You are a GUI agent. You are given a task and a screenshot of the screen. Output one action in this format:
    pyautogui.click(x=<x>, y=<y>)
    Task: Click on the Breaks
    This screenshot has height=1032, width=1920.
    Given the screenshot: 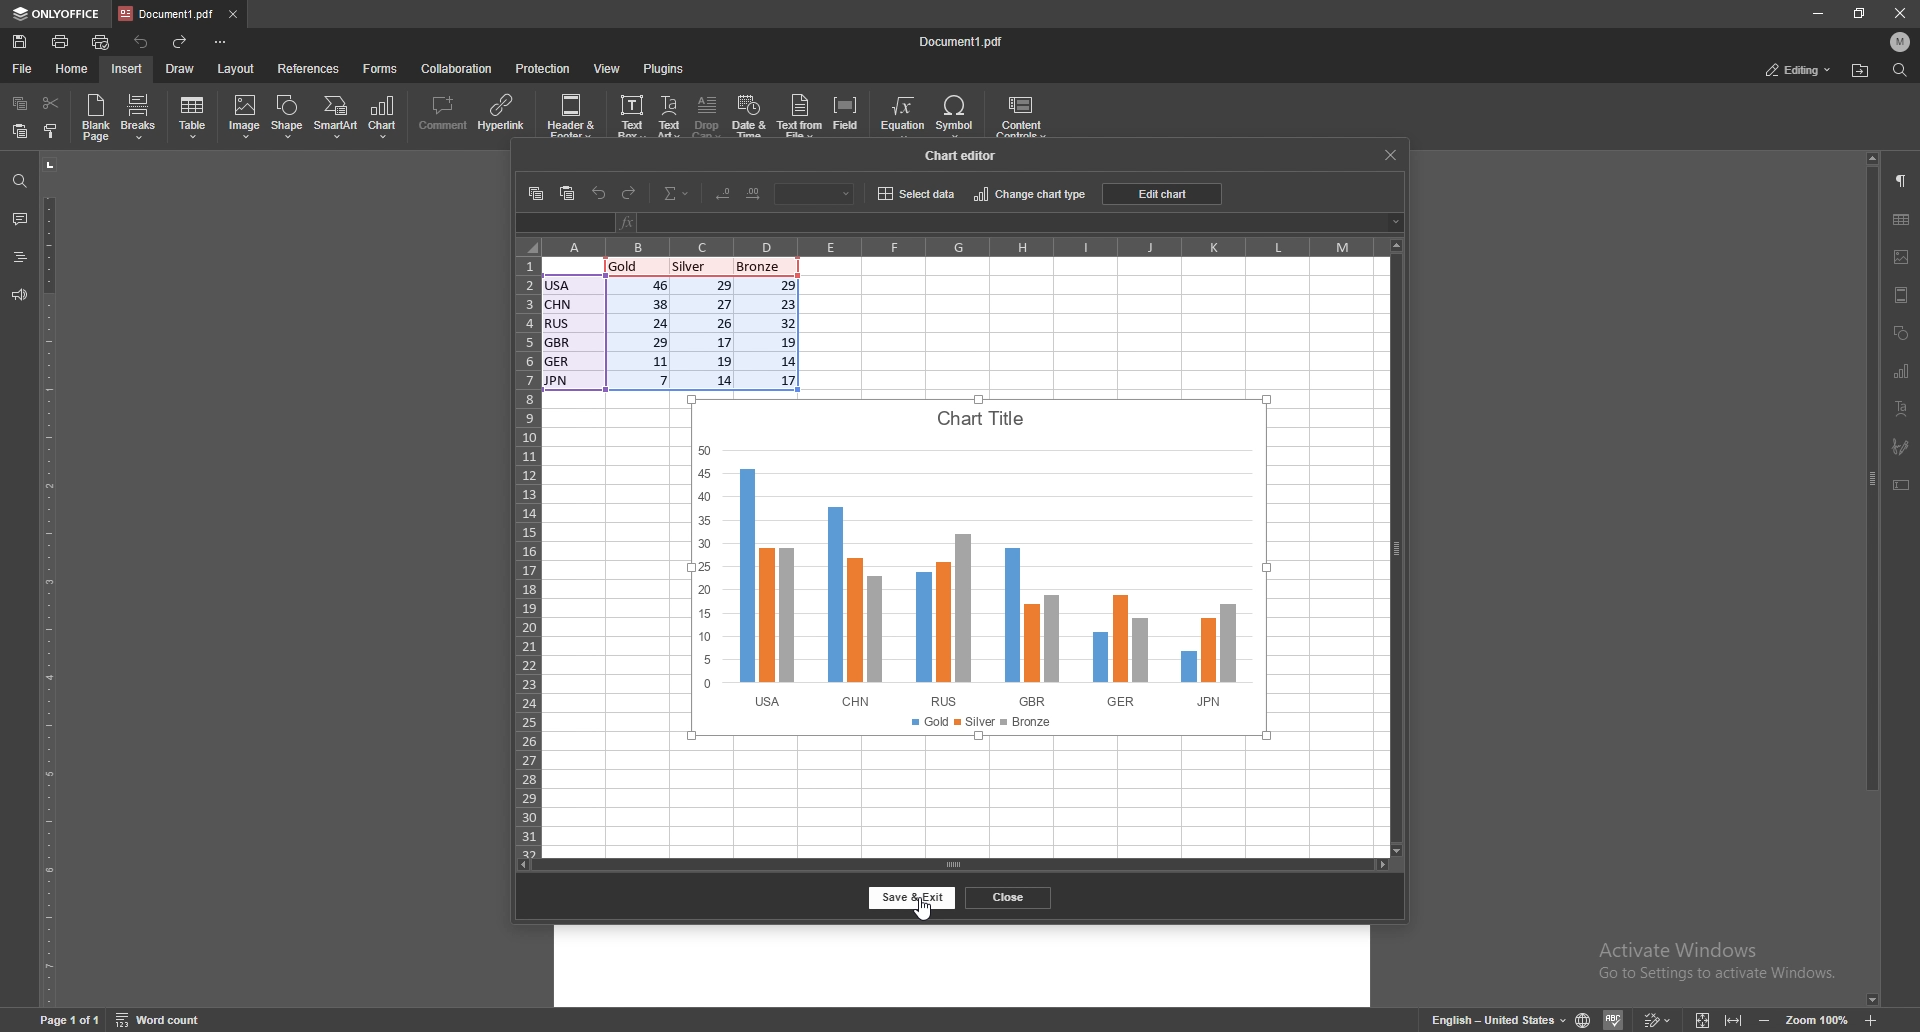 What is the action you would take?
    pyautogui.click(x=142, y=119)
    